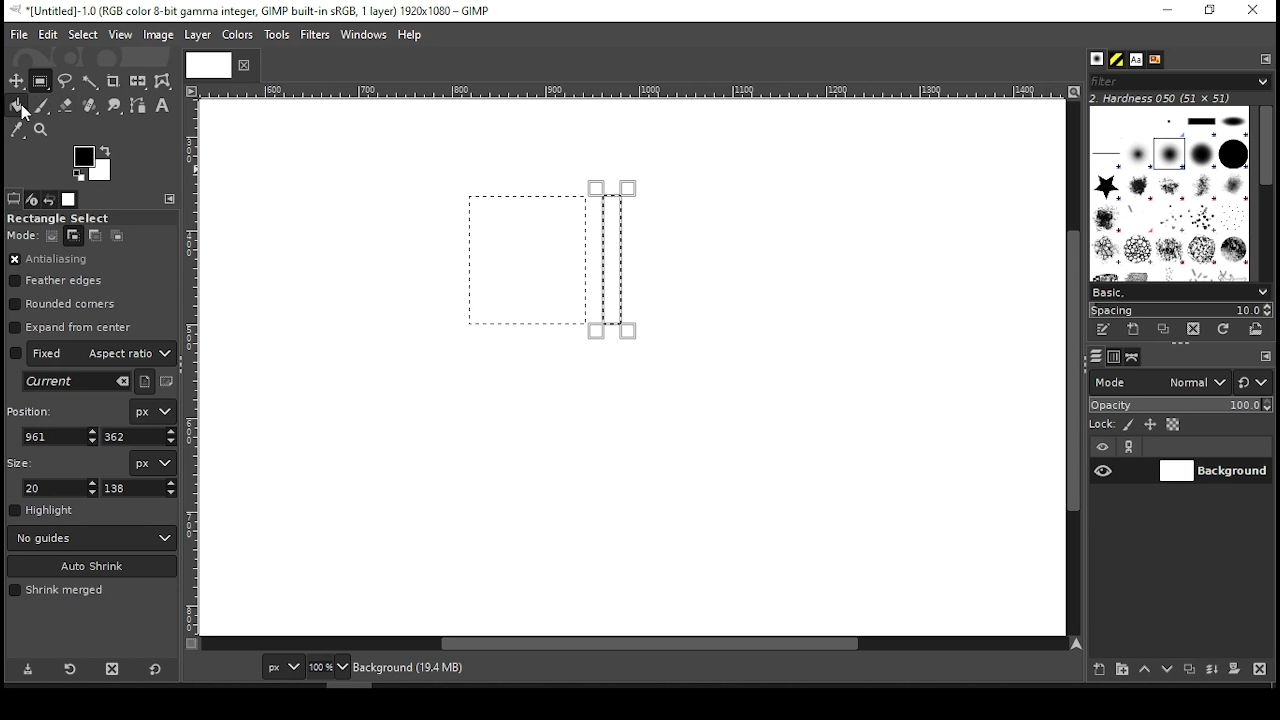 The image size is (1280, 720). Describe the element at coordinates (1103, 426) in the screenshot. I see `lock:` at that location.